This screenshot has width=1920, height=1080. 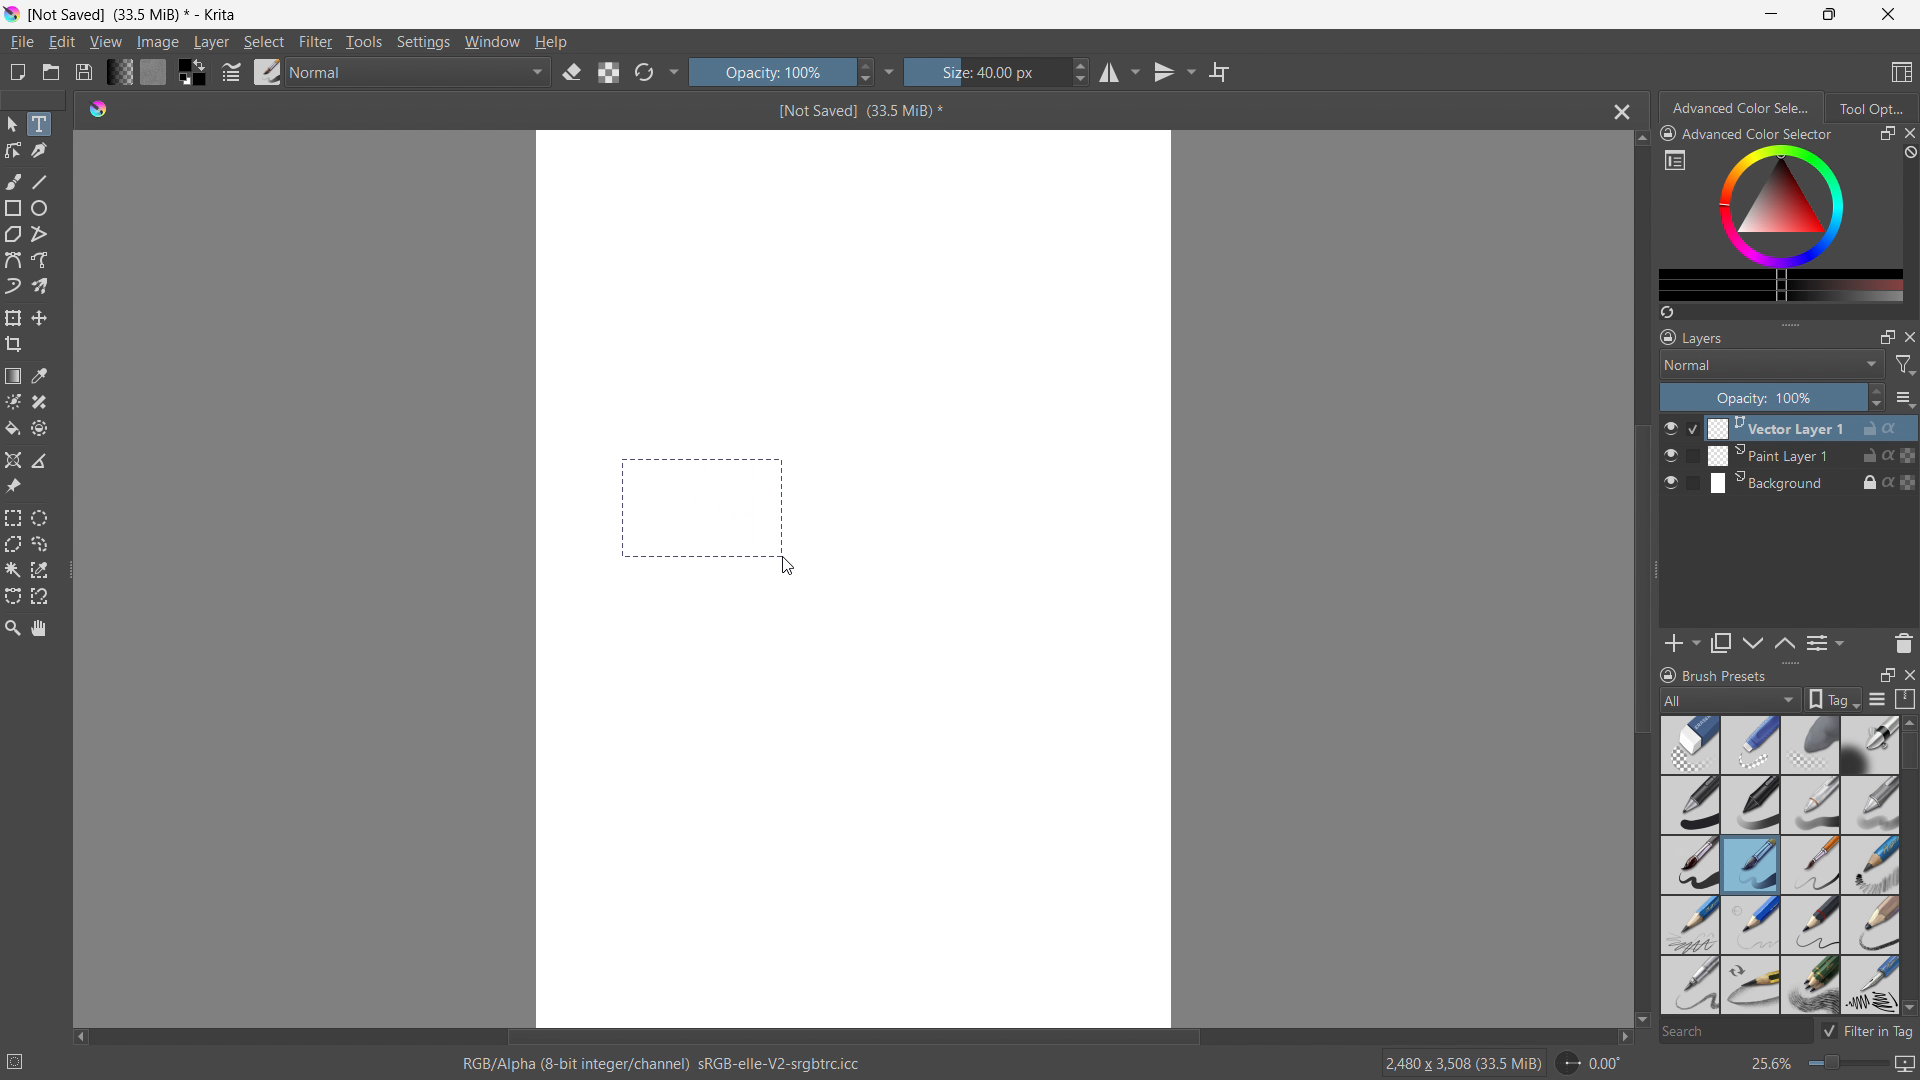 I want to click on scroll down, so click(x=1641, y=1021).